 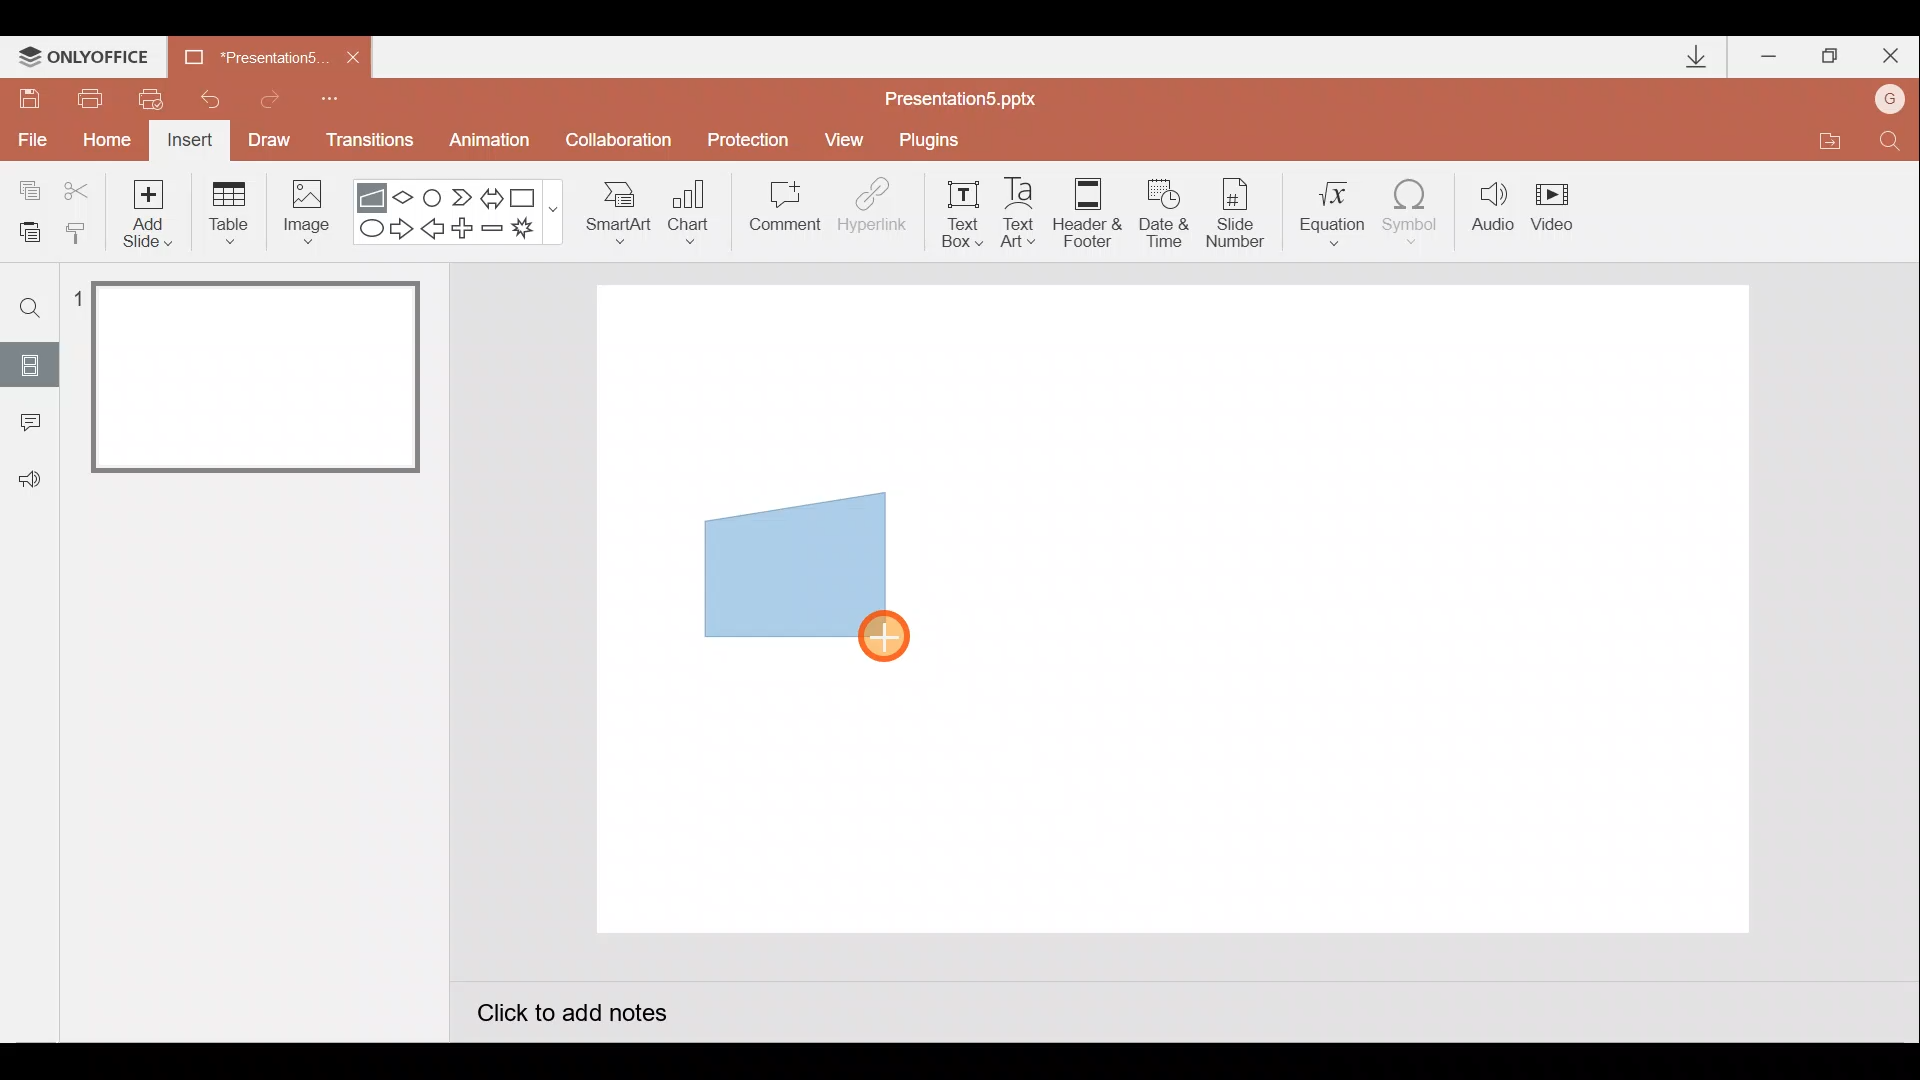 What do you see at coordinates (1891, 60) in the screenshot?
I see `Close` at bounding box center [1891, 60].